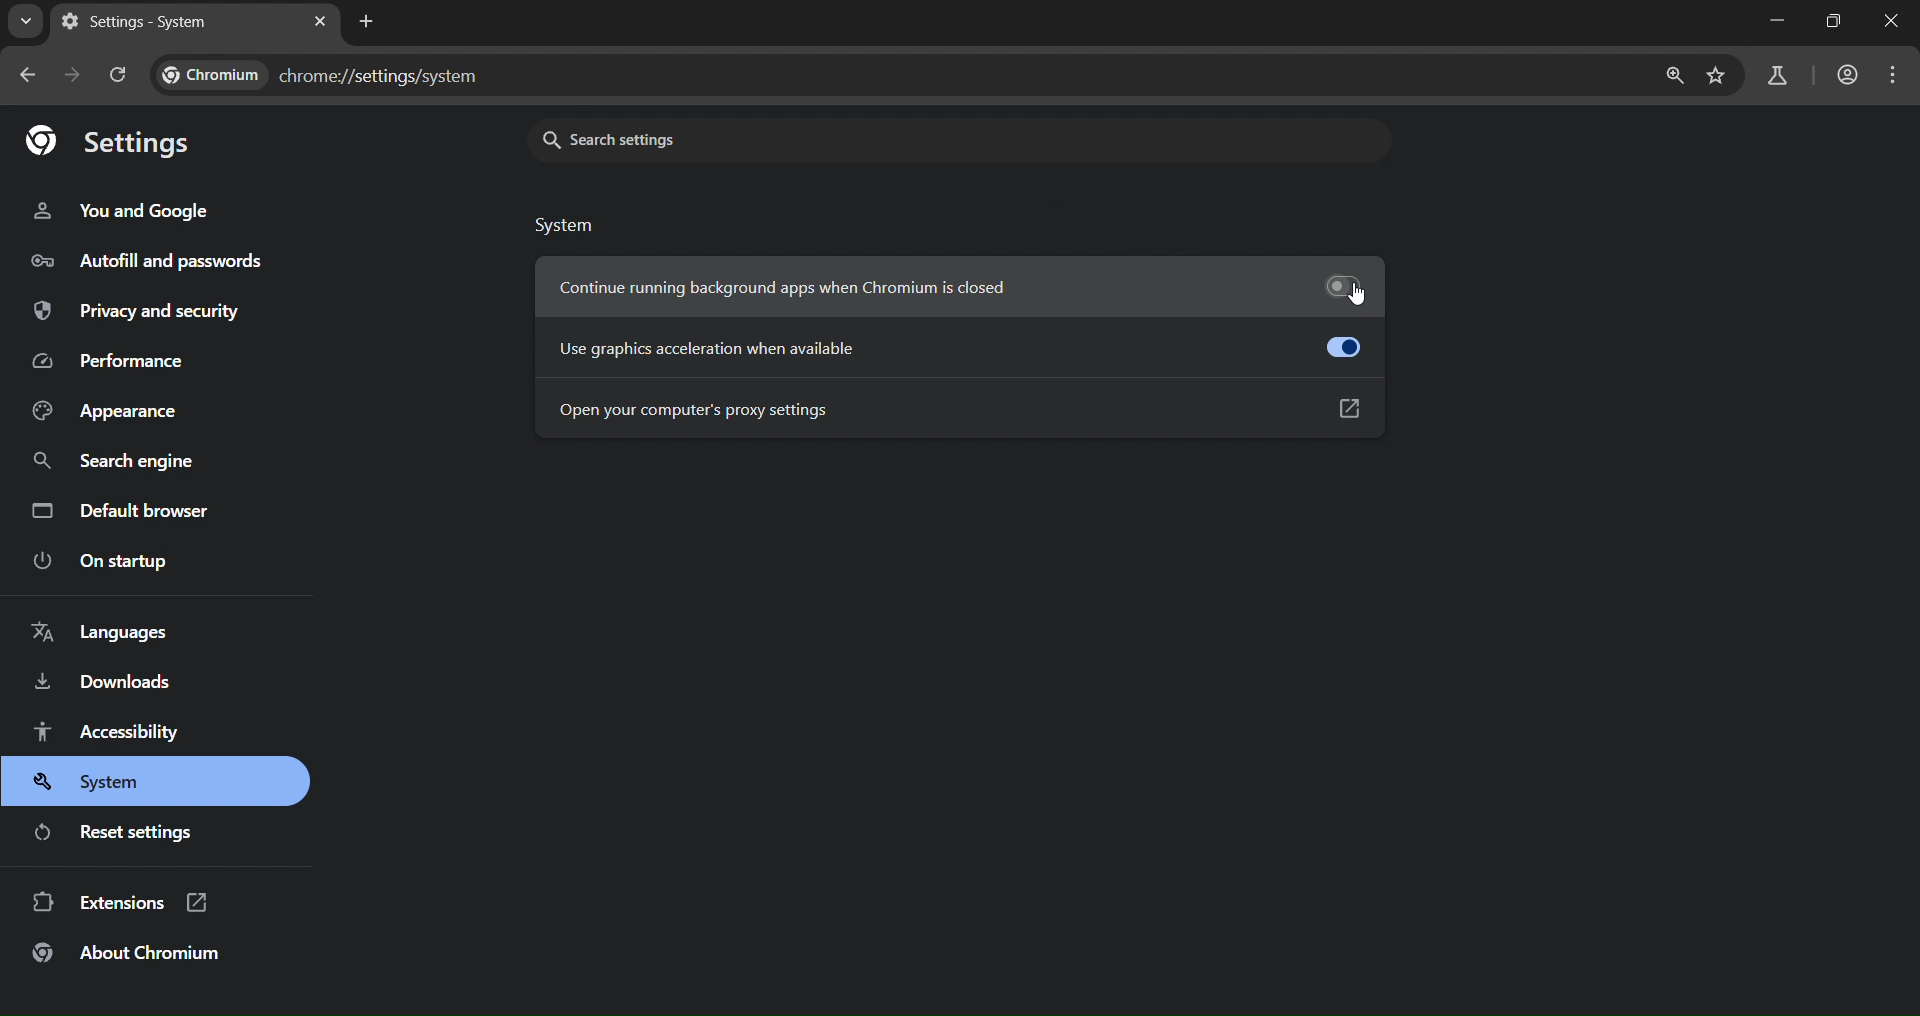 The image size is (1920, 1016). What do you see at coordinates (29, 23) in the screenshot?
I see `search tabs` at bounding box center [29, 23].